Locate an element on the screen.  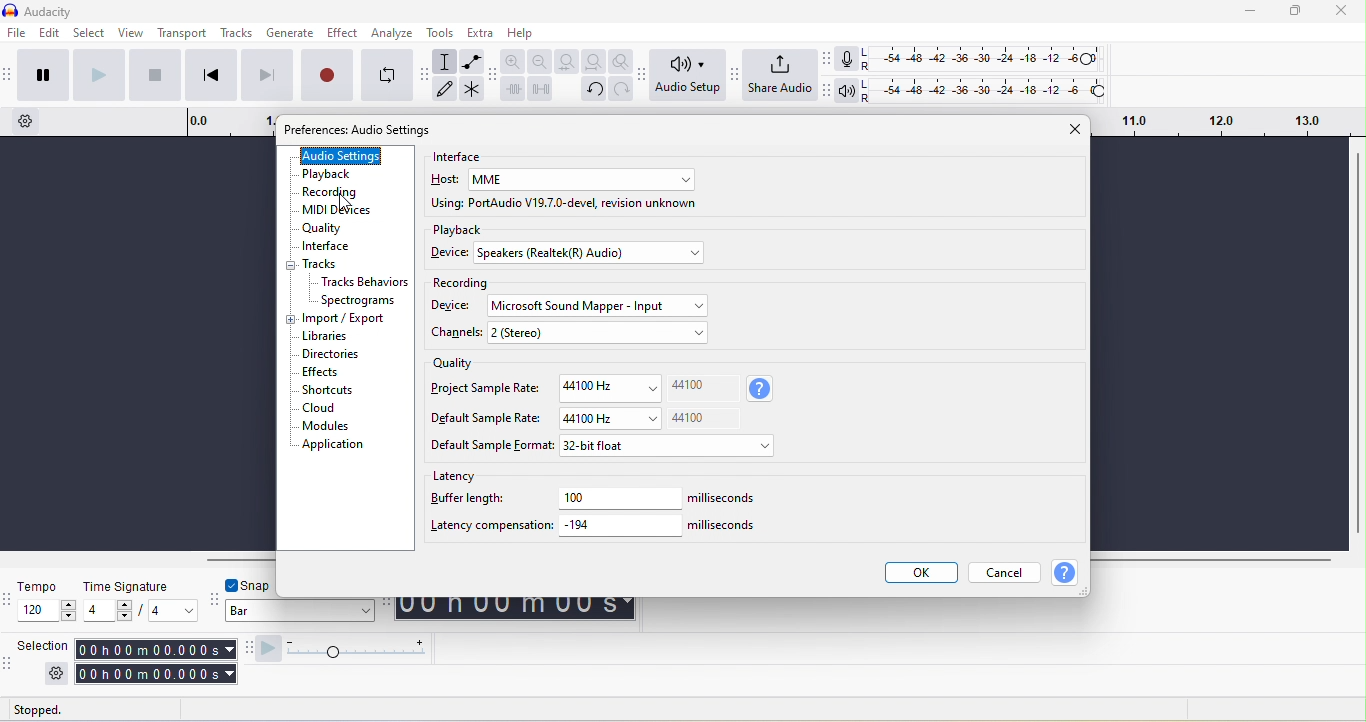
device is located at coordinates (453, 305).